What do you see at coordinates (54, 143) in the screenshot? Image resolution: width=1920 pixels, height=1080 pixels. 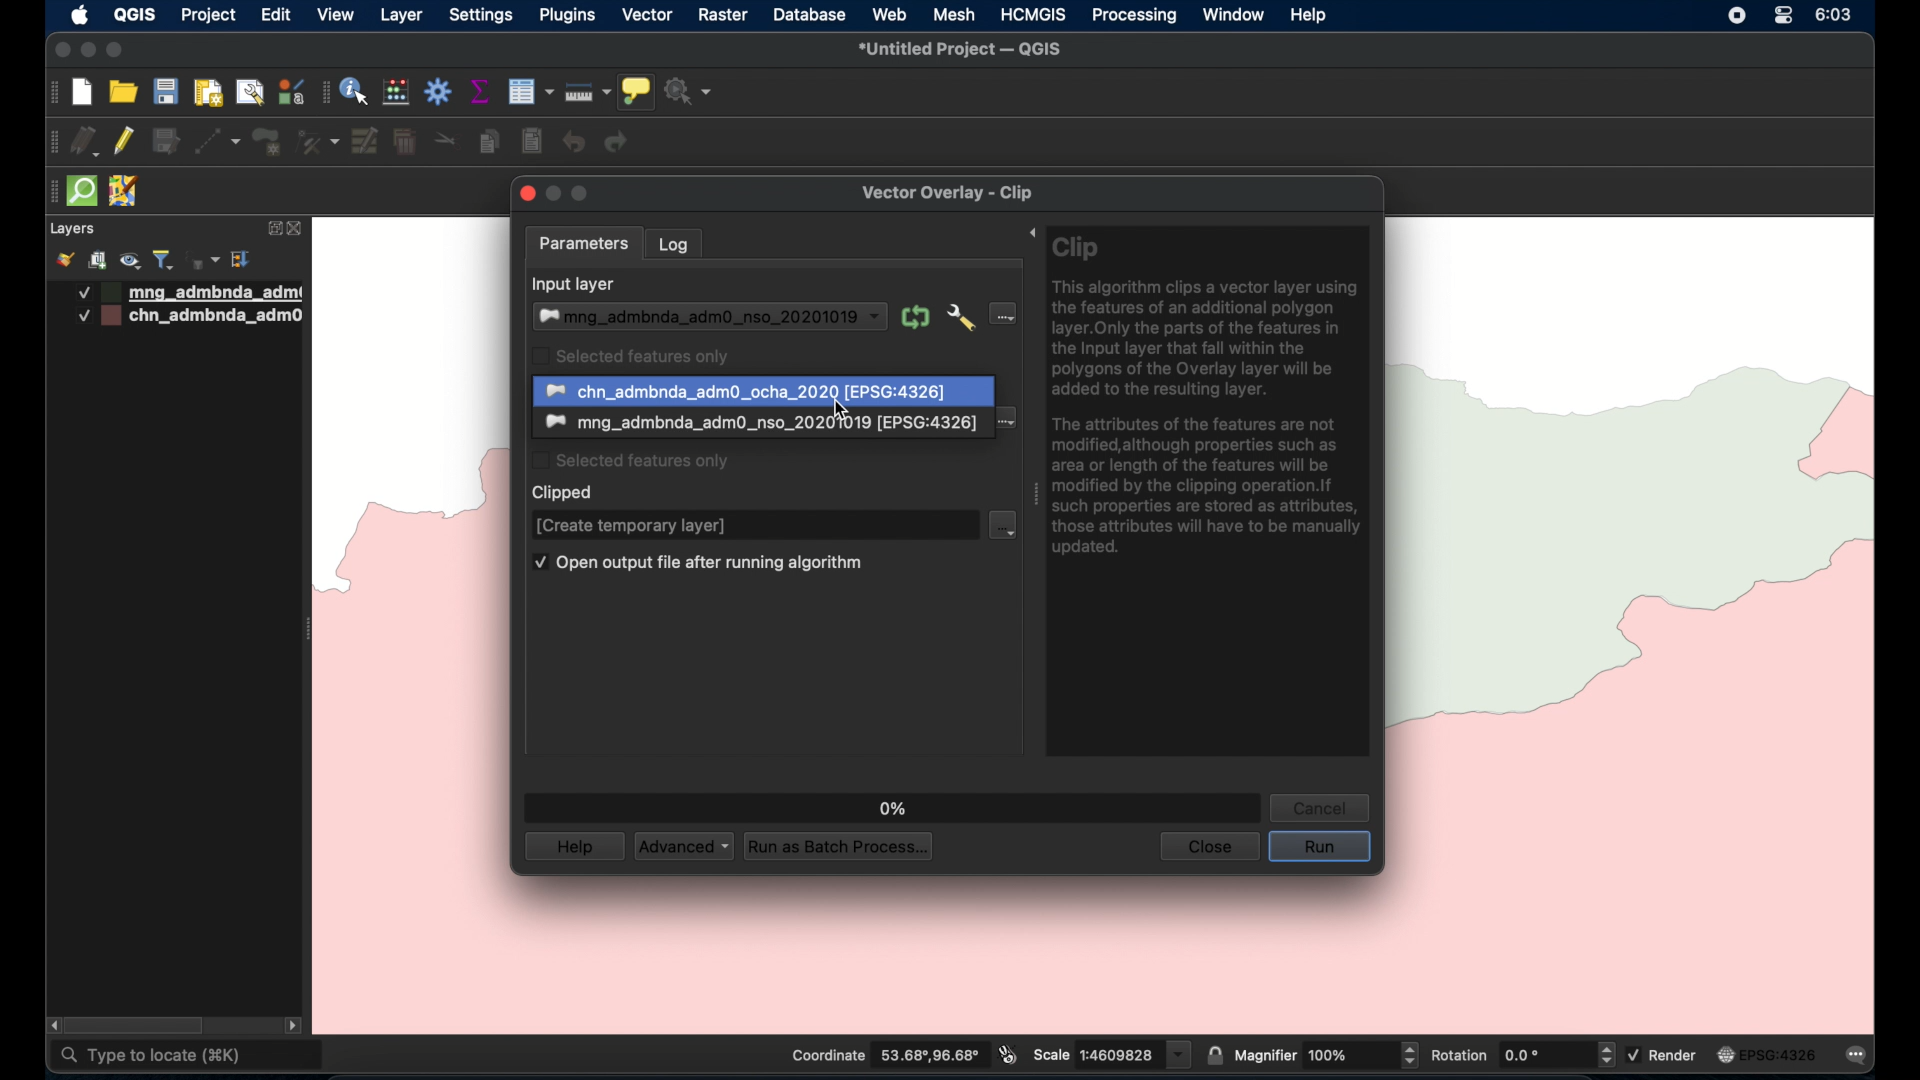 I see `drag handles` at bounding box center [54, 143].